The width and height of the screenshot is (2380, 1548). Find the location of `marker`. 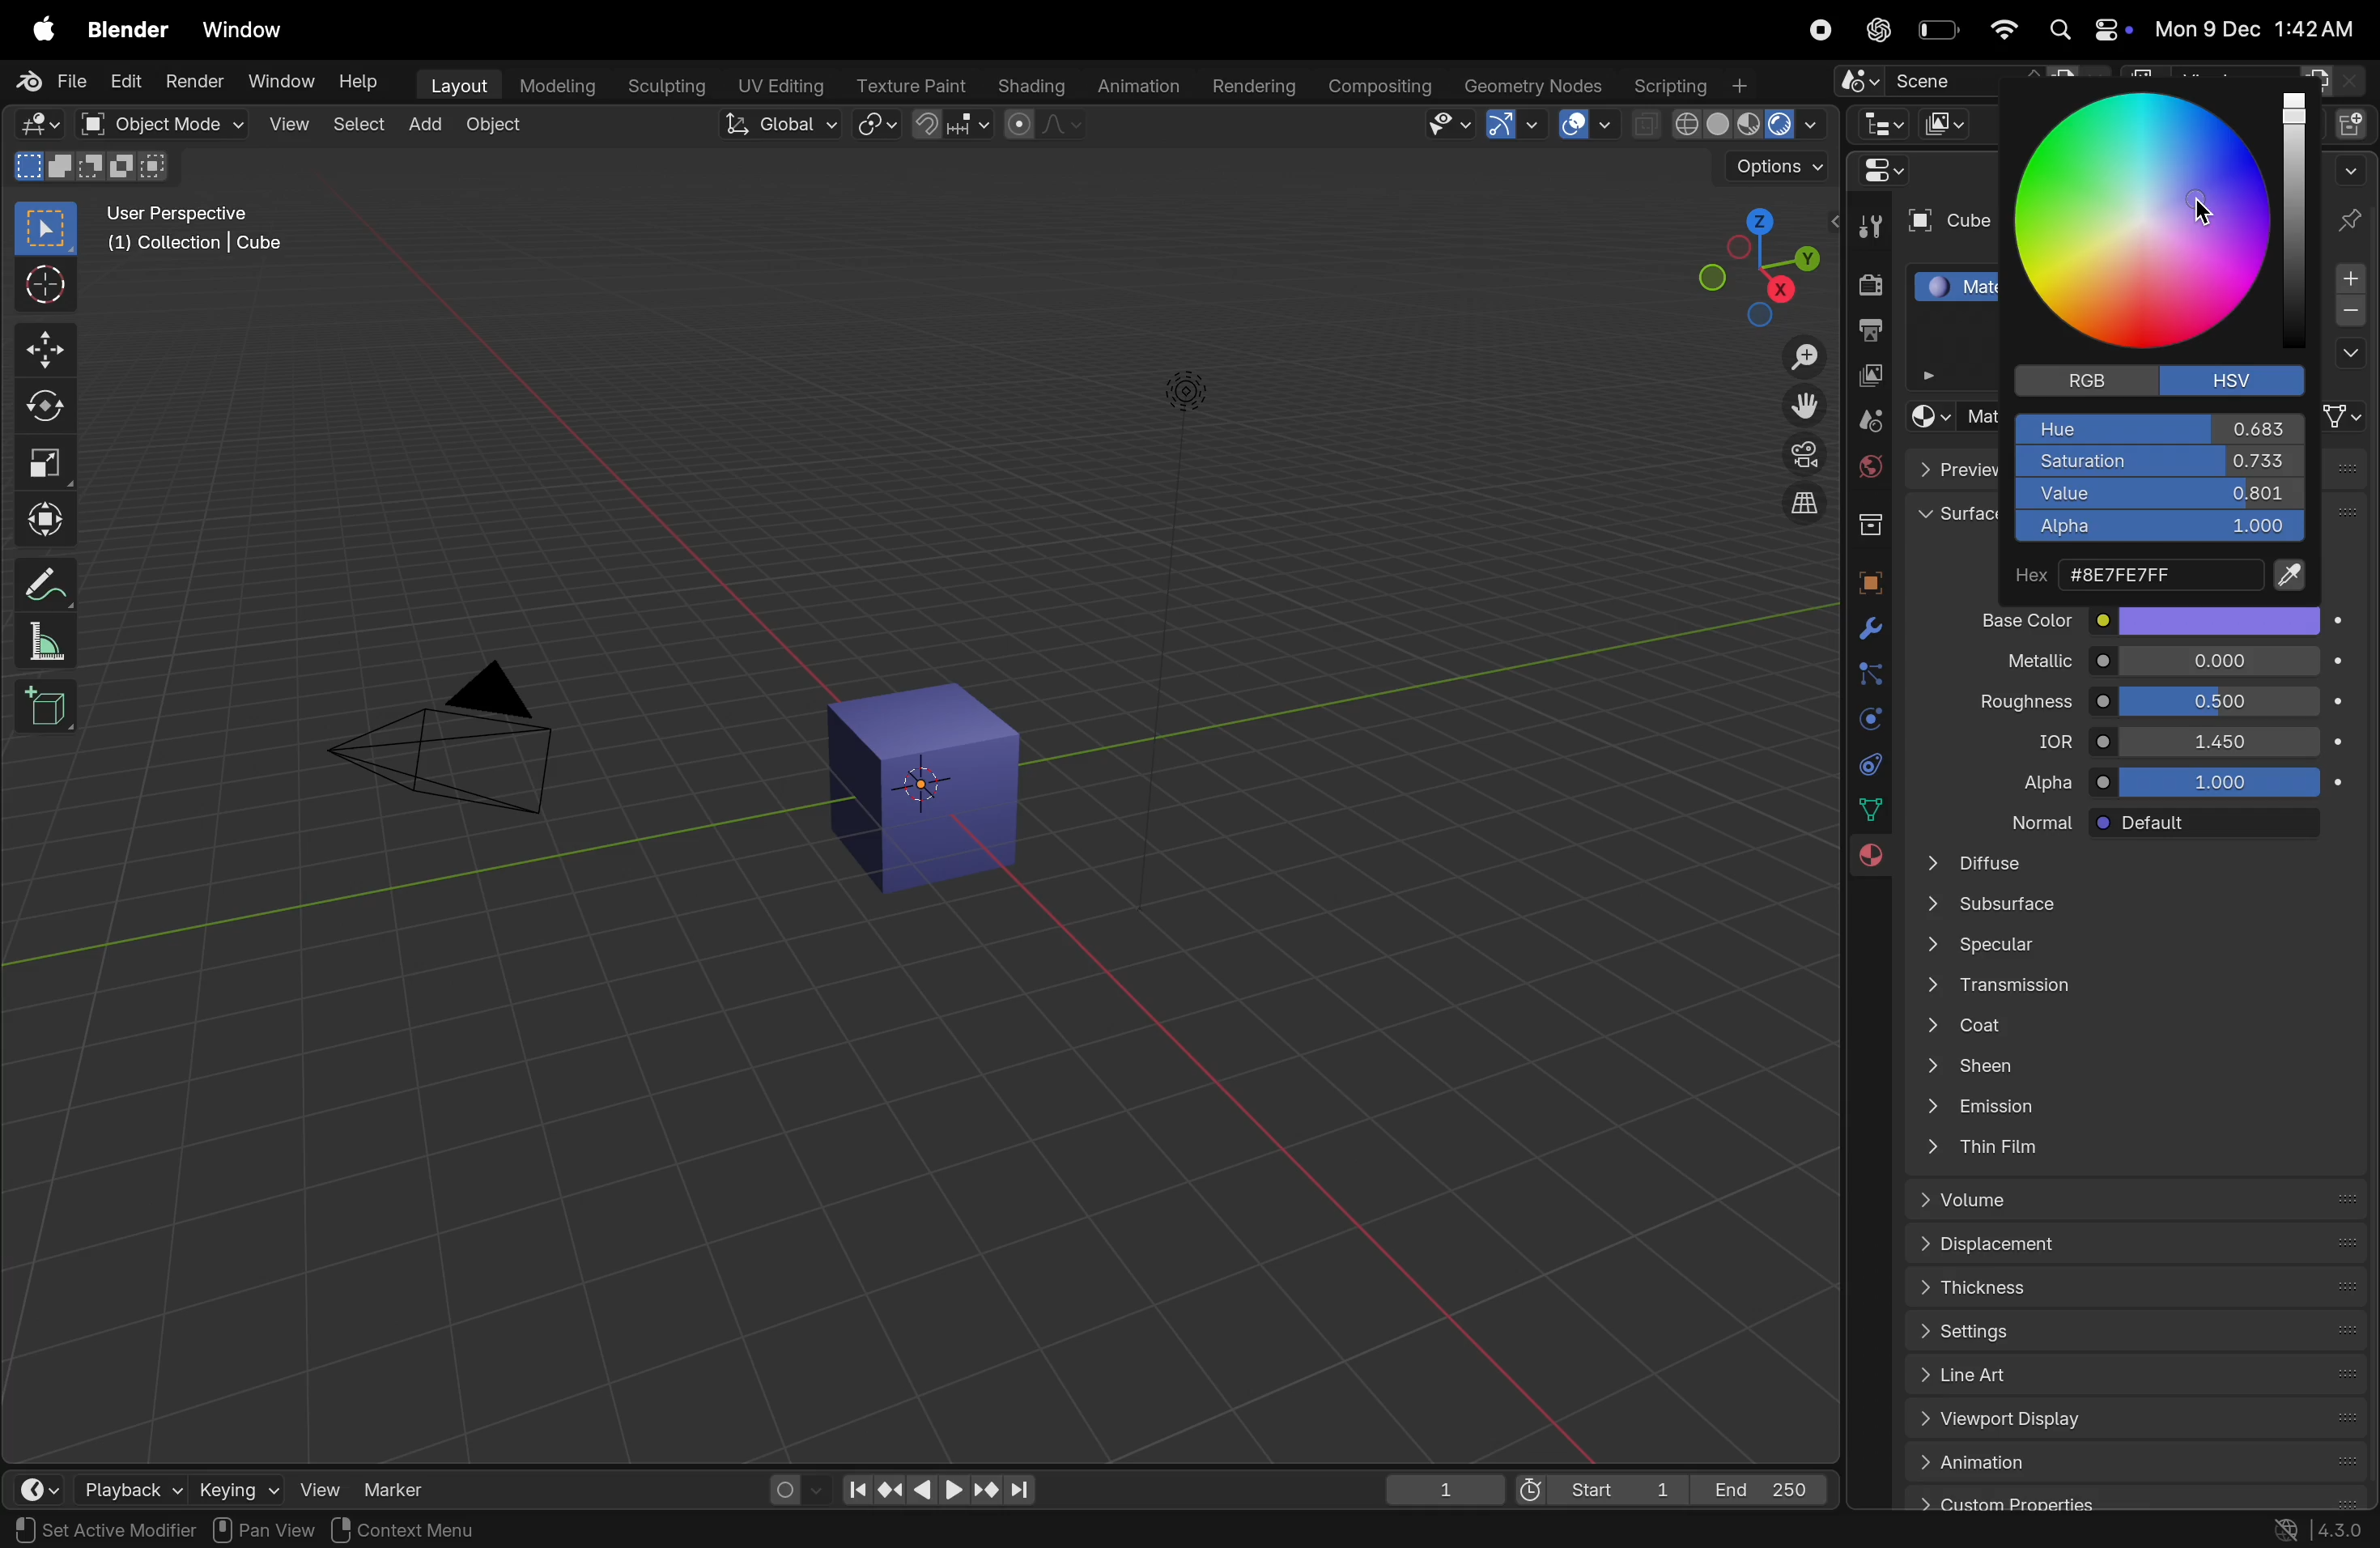

marker is located at coordinates (402, 1488).